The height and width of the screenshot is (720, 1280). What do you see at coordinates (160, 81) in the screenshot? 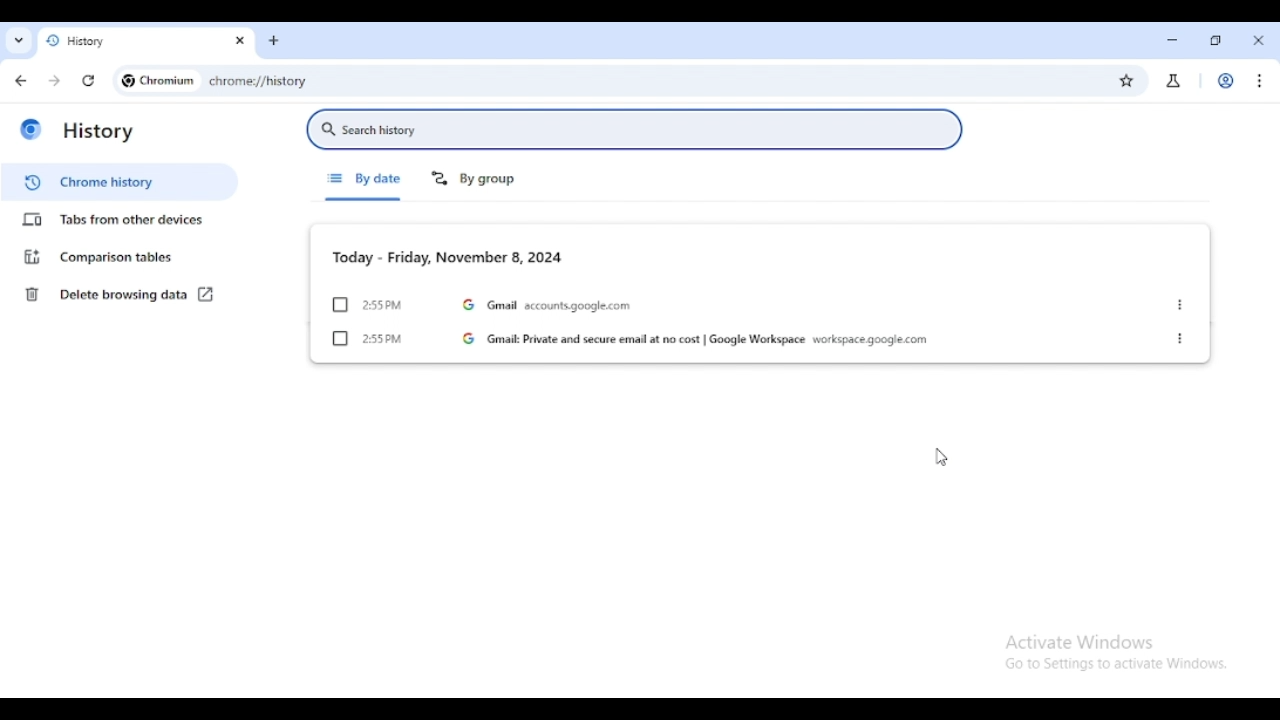
I see `chromium` at bounding box center [160, 81].